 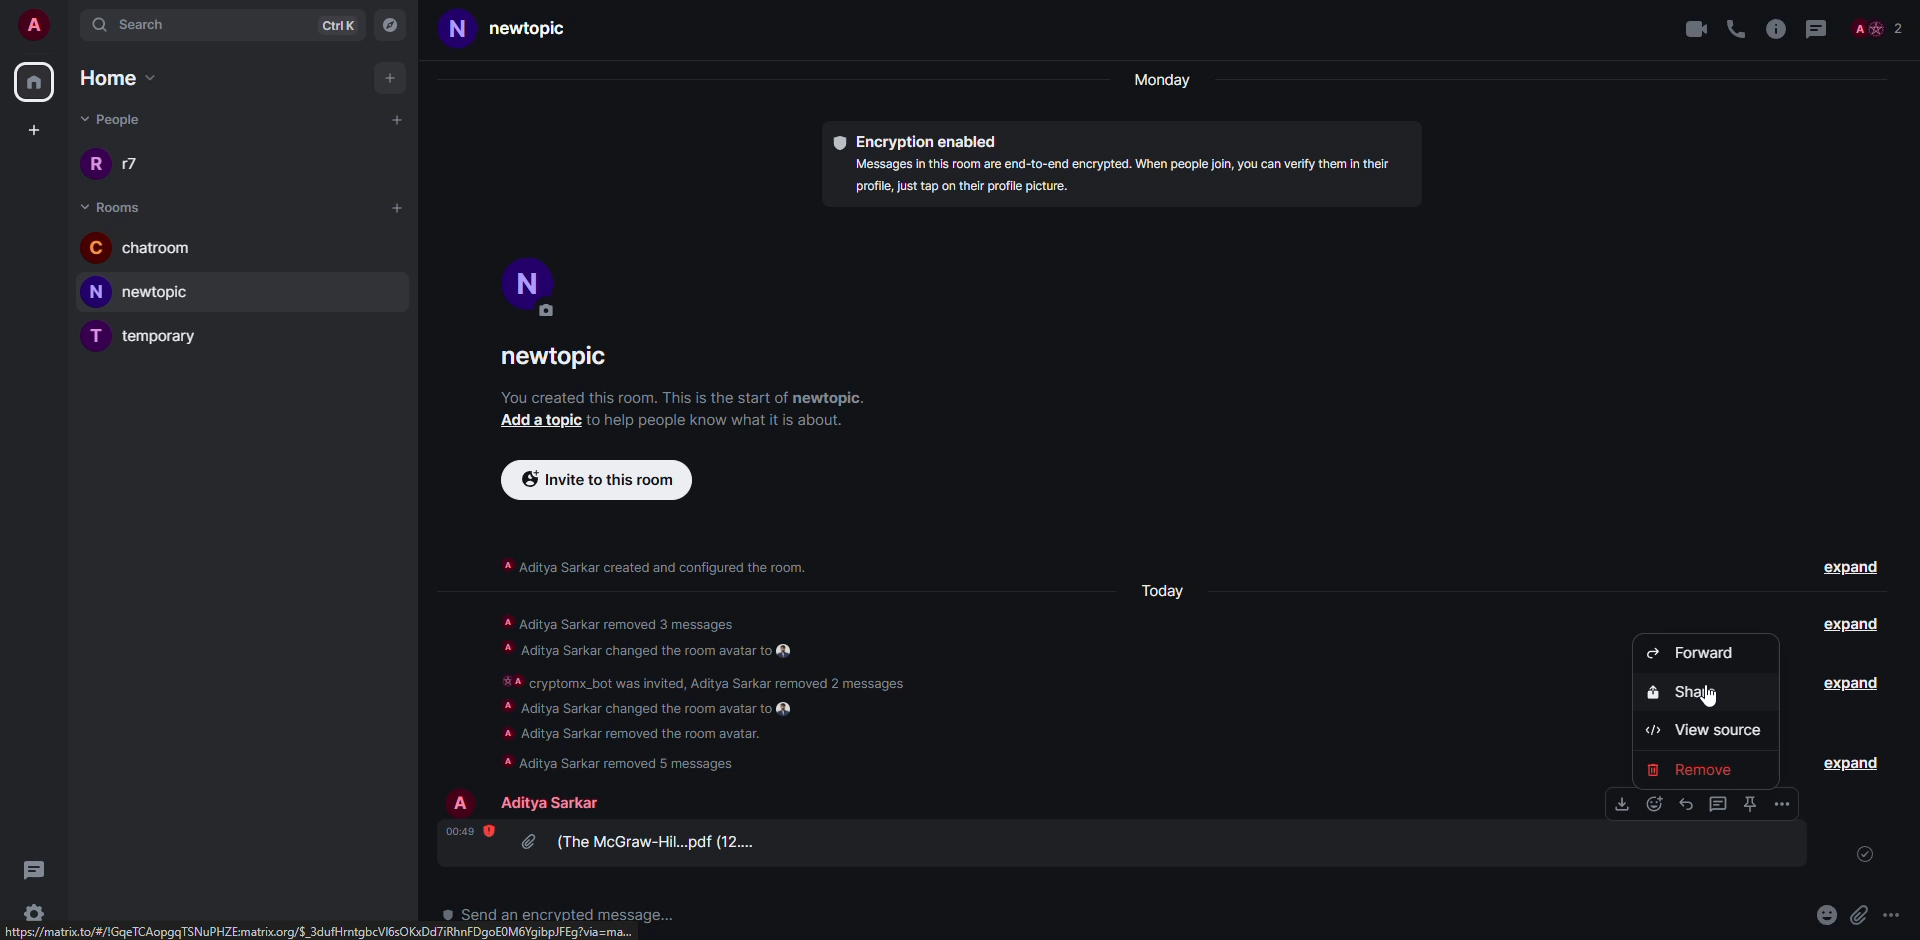 I want to click on time, so click(x=464, y=830).